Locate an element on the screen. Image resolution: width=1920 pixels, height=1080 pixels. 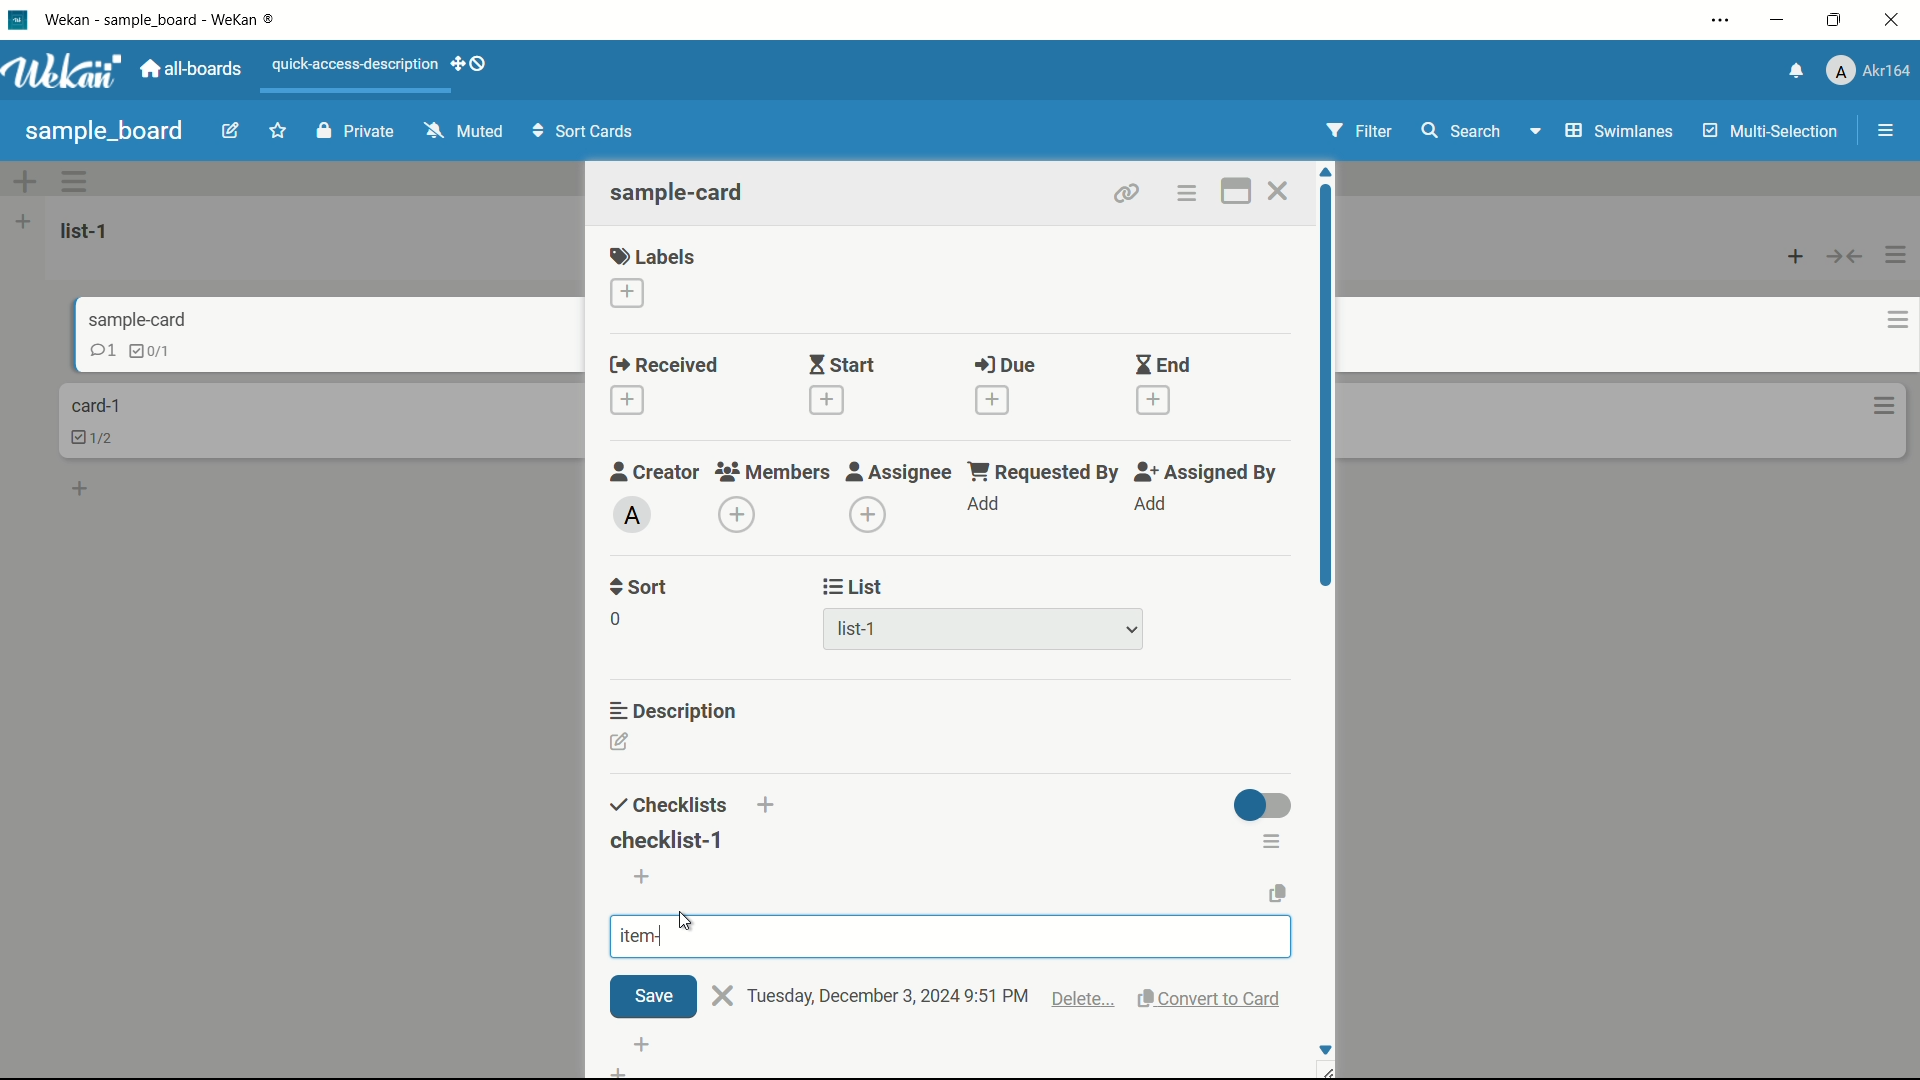
multi-selection is located at coordinates (1771, 131).